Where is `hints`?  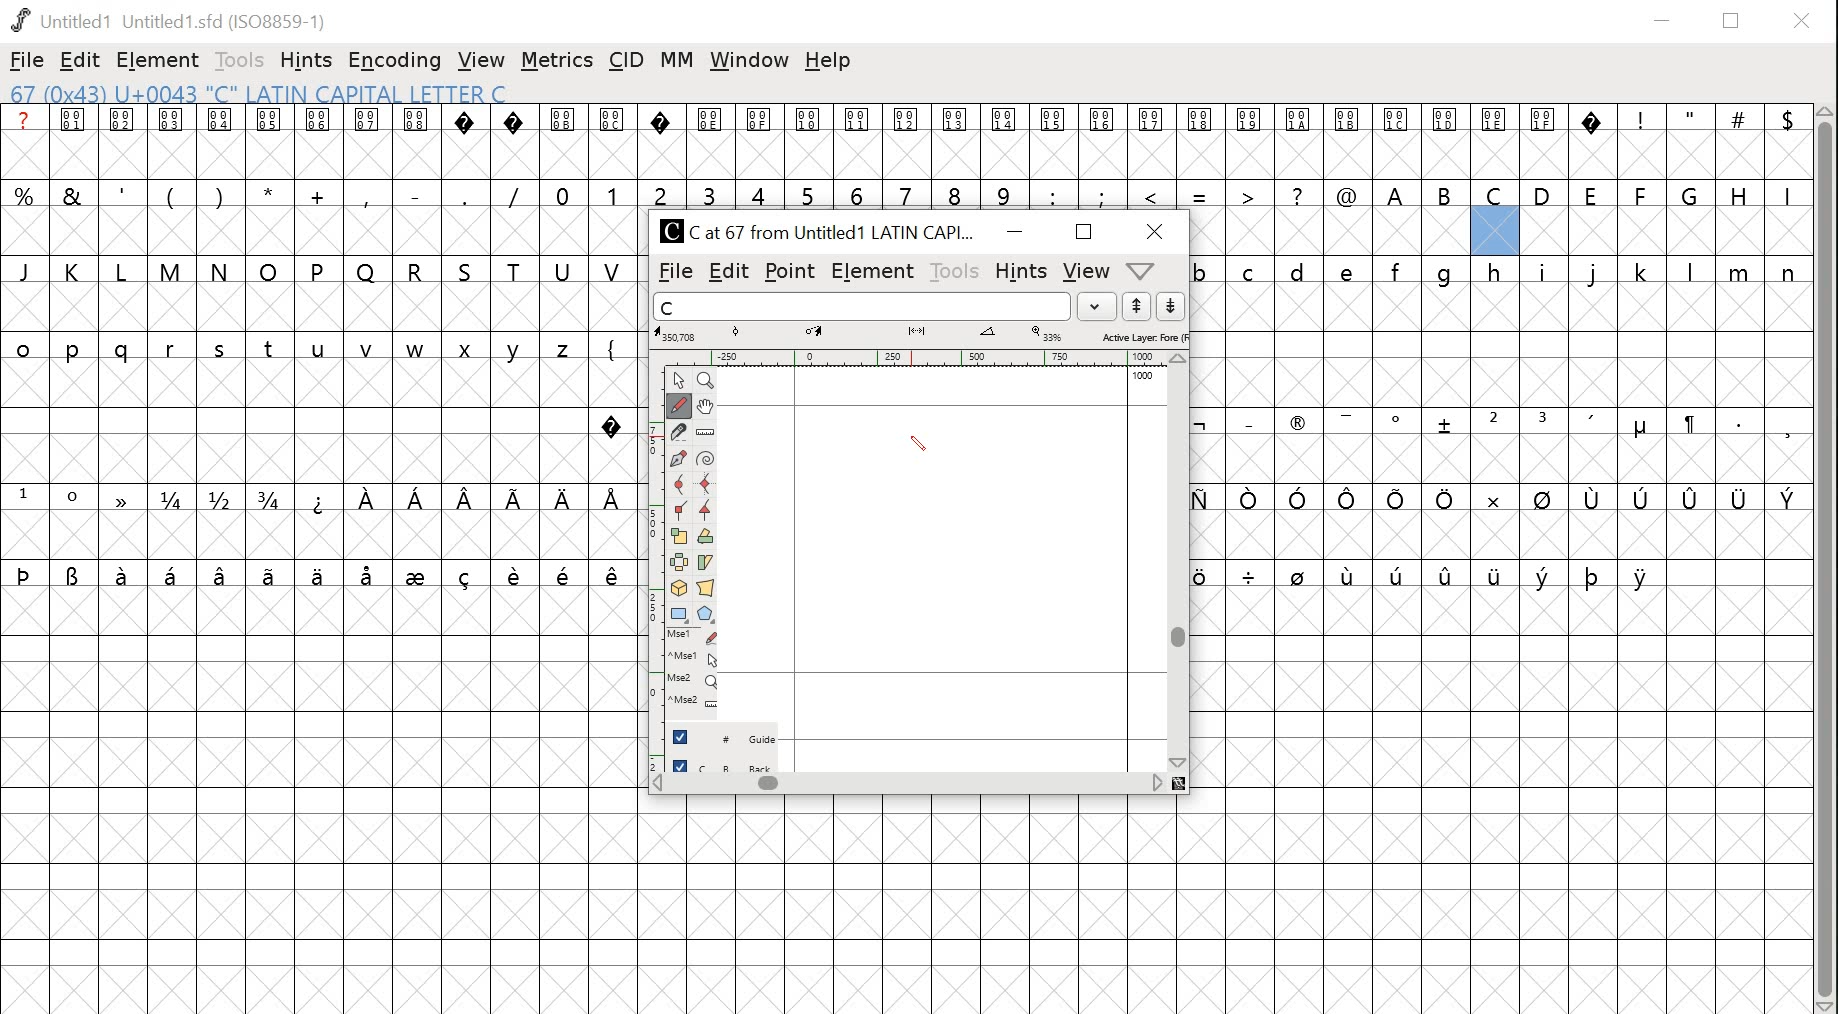
hints is located at coordinates (306, 60).